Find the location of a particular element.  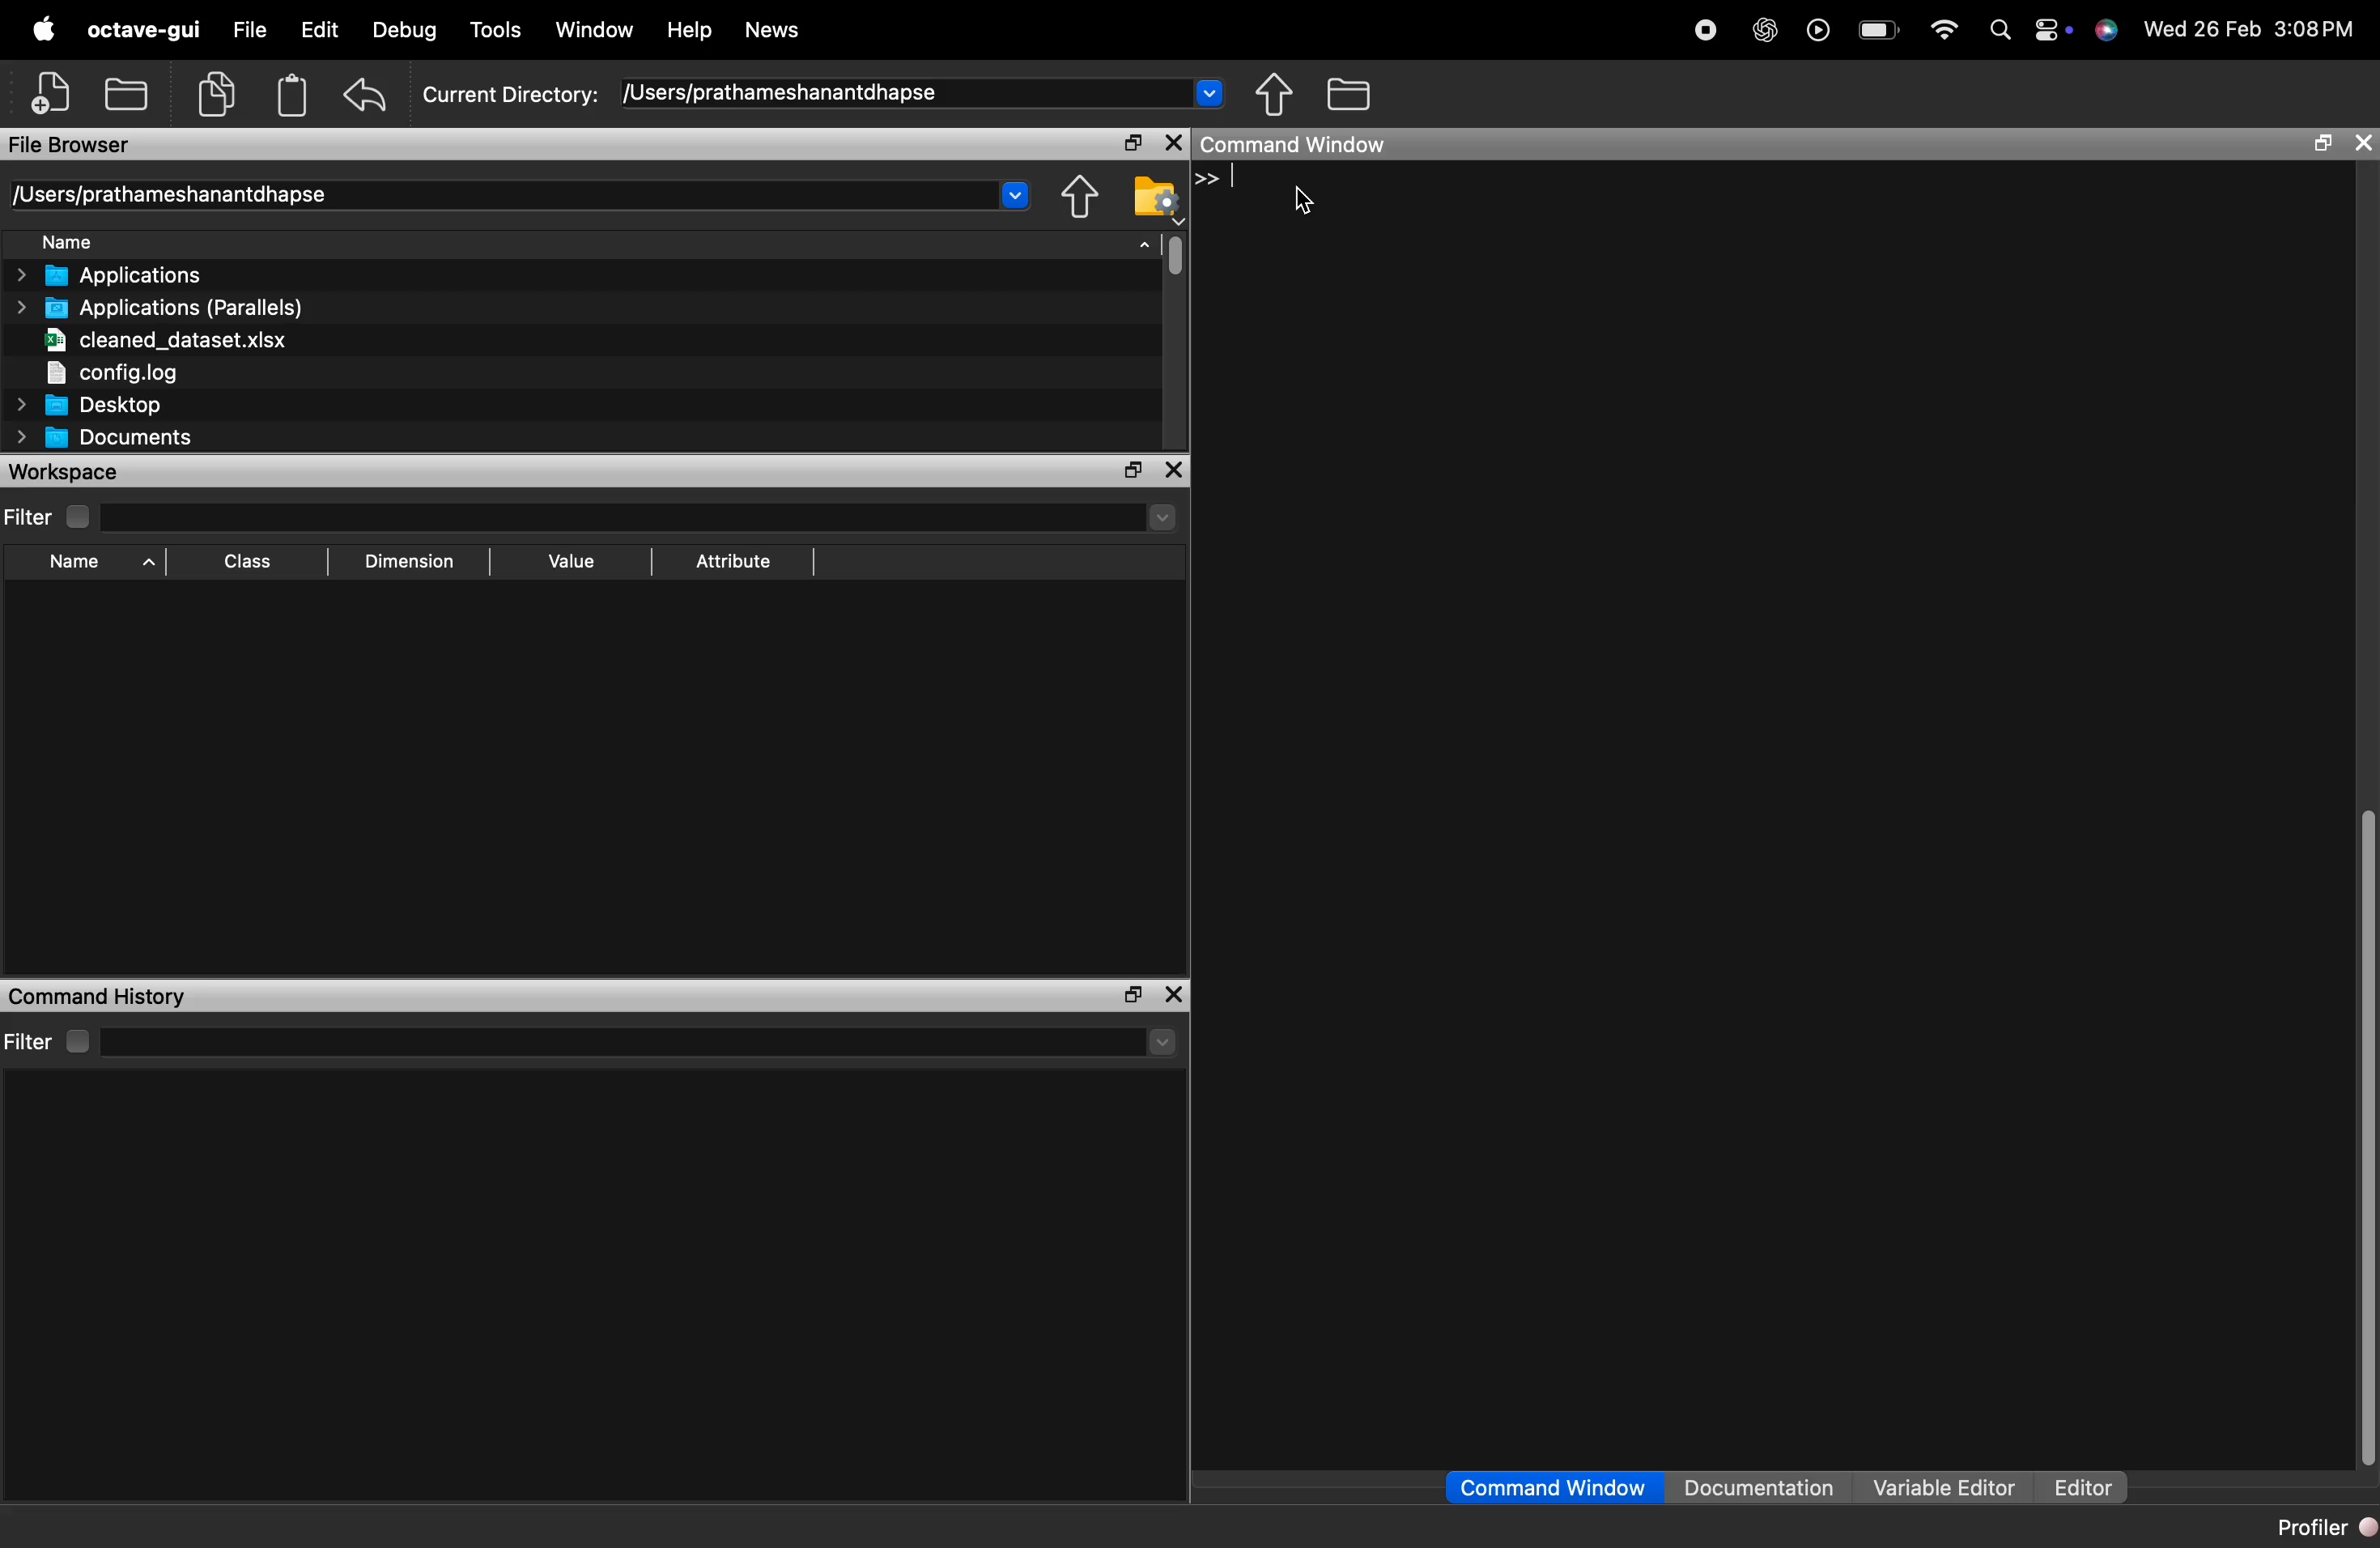

Documents is located at coordinates (100, 438).